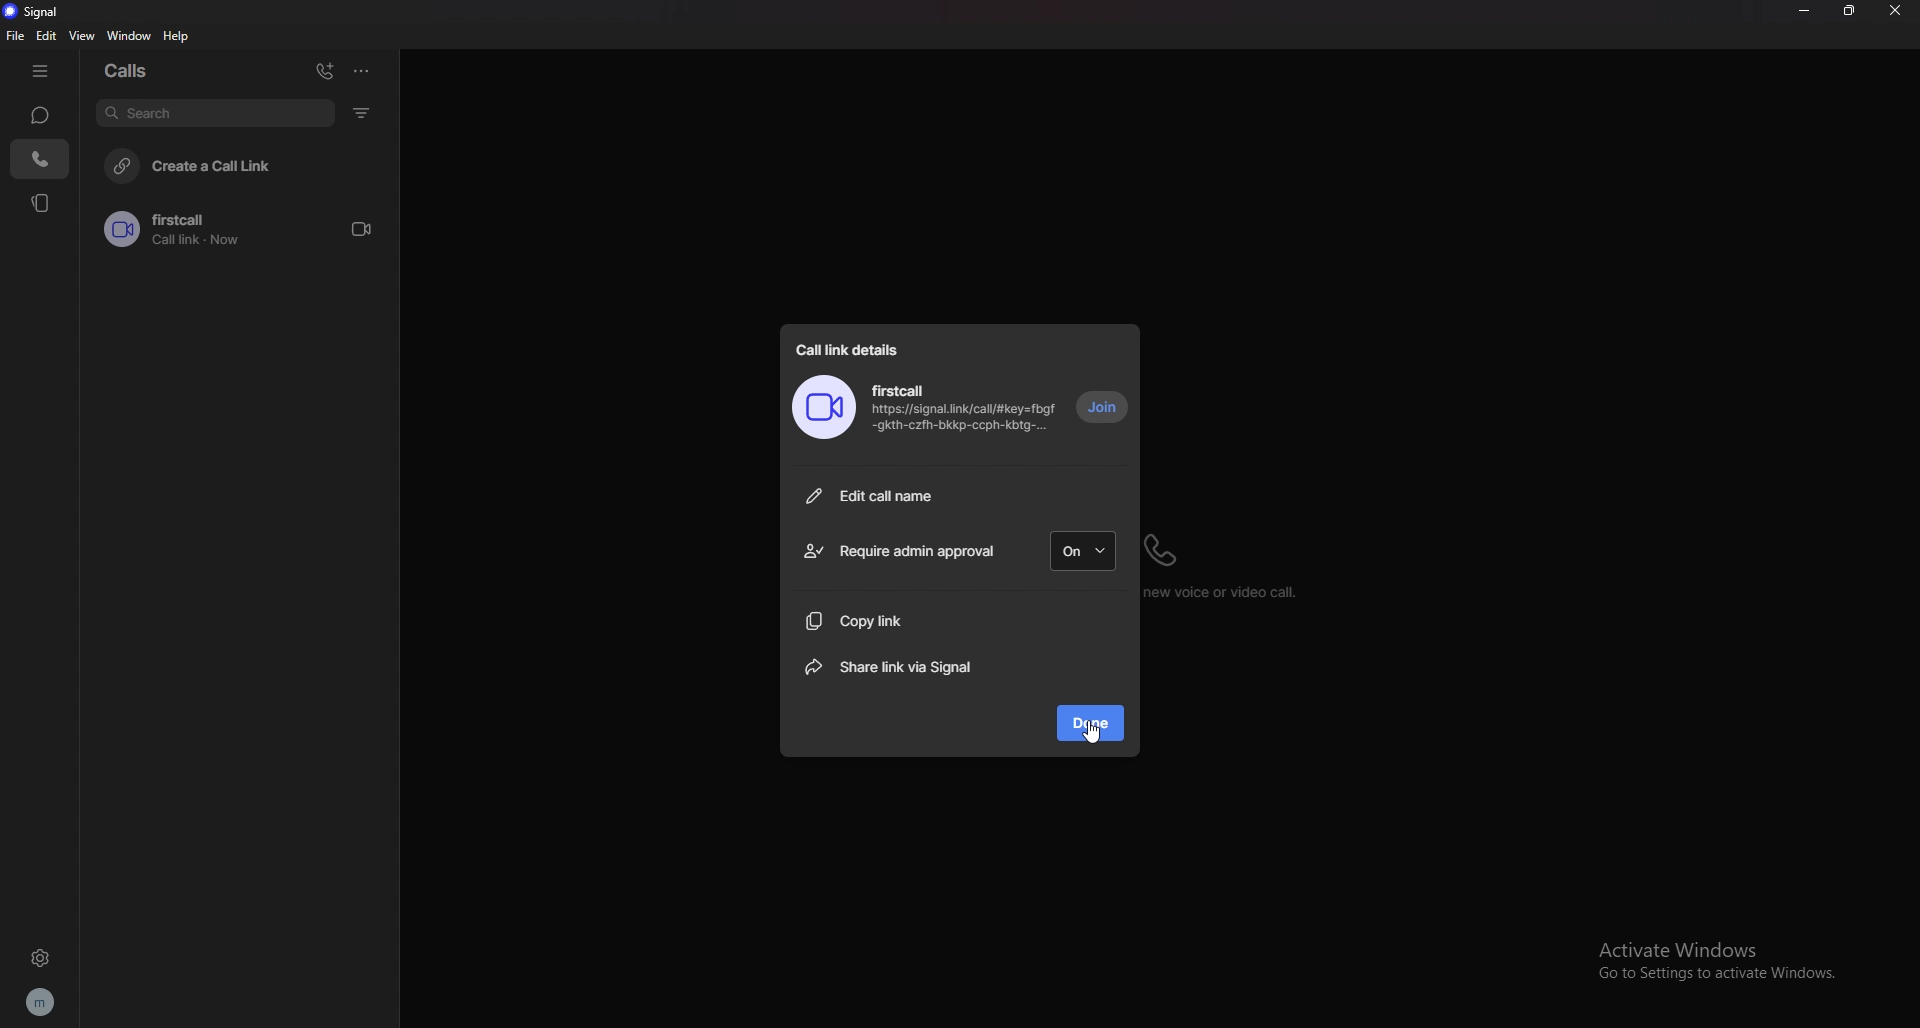 The image size is (1920, 1028). I want to click on call name, so click(899, 390).